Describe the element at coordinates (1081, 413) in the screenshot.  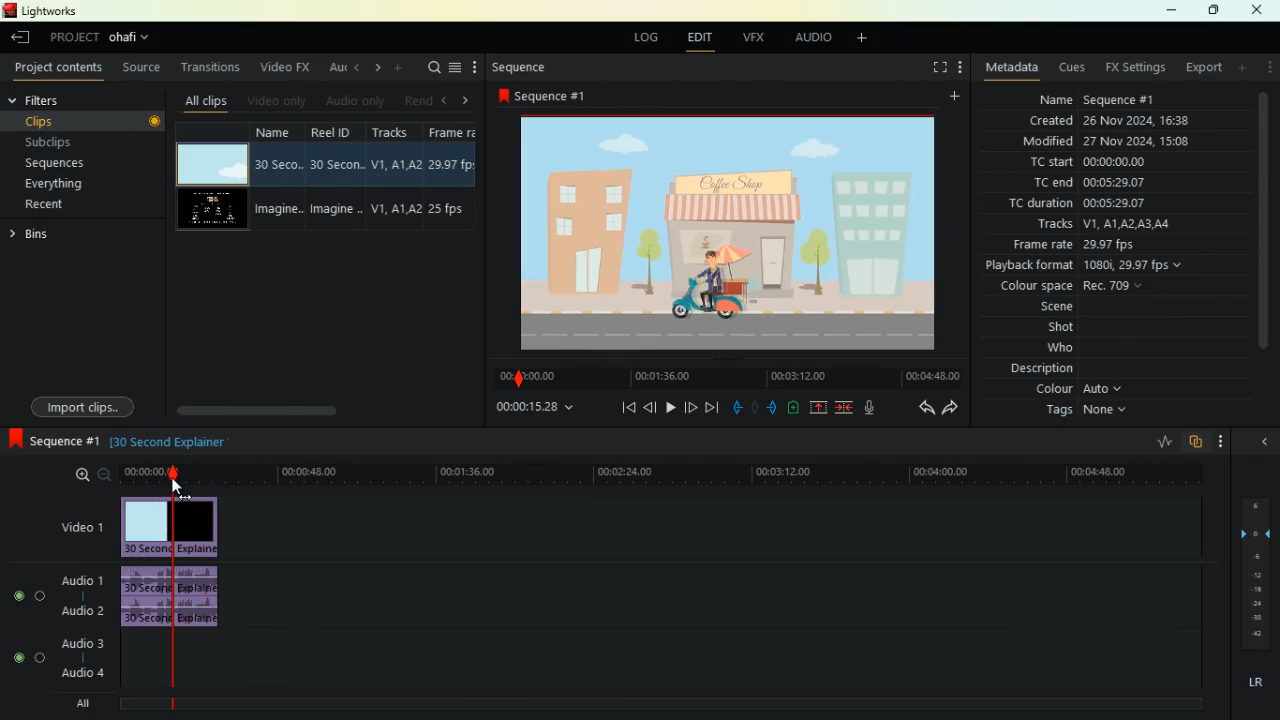
I see `tags` at that location.